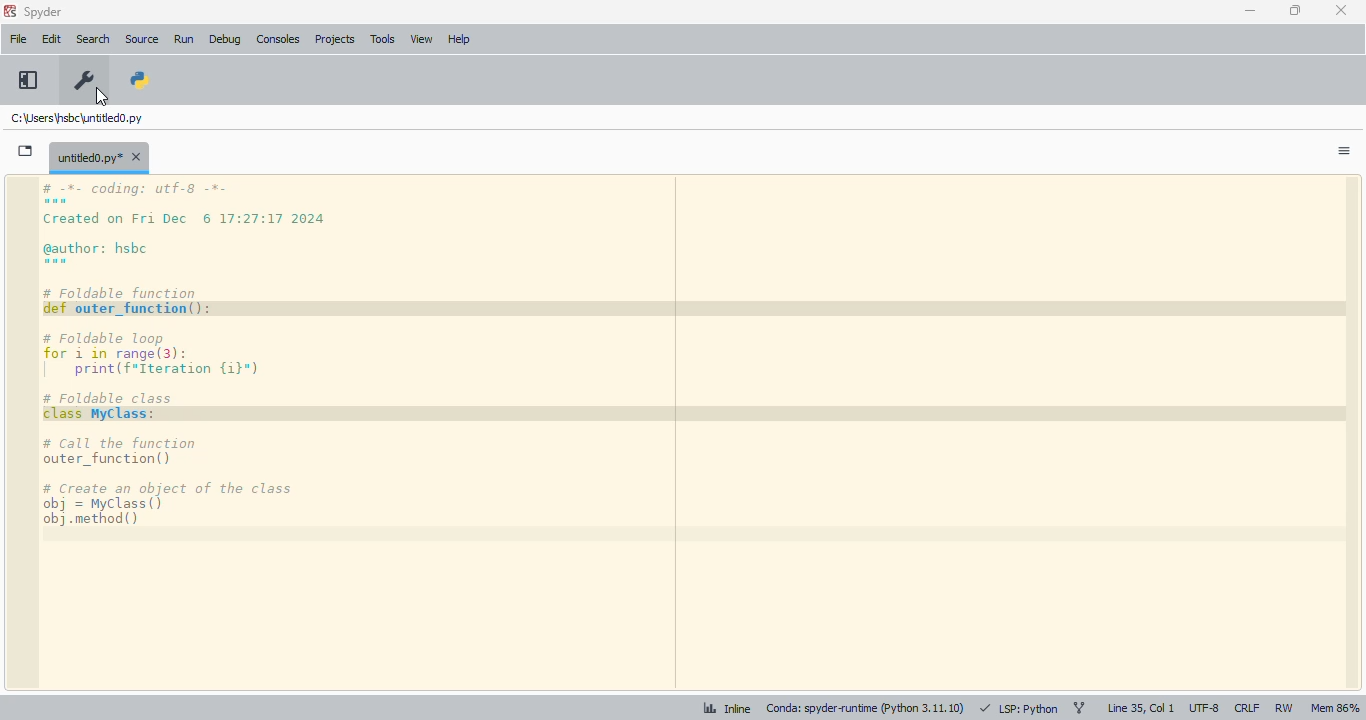  I want to click on tools, so click(384, 39).